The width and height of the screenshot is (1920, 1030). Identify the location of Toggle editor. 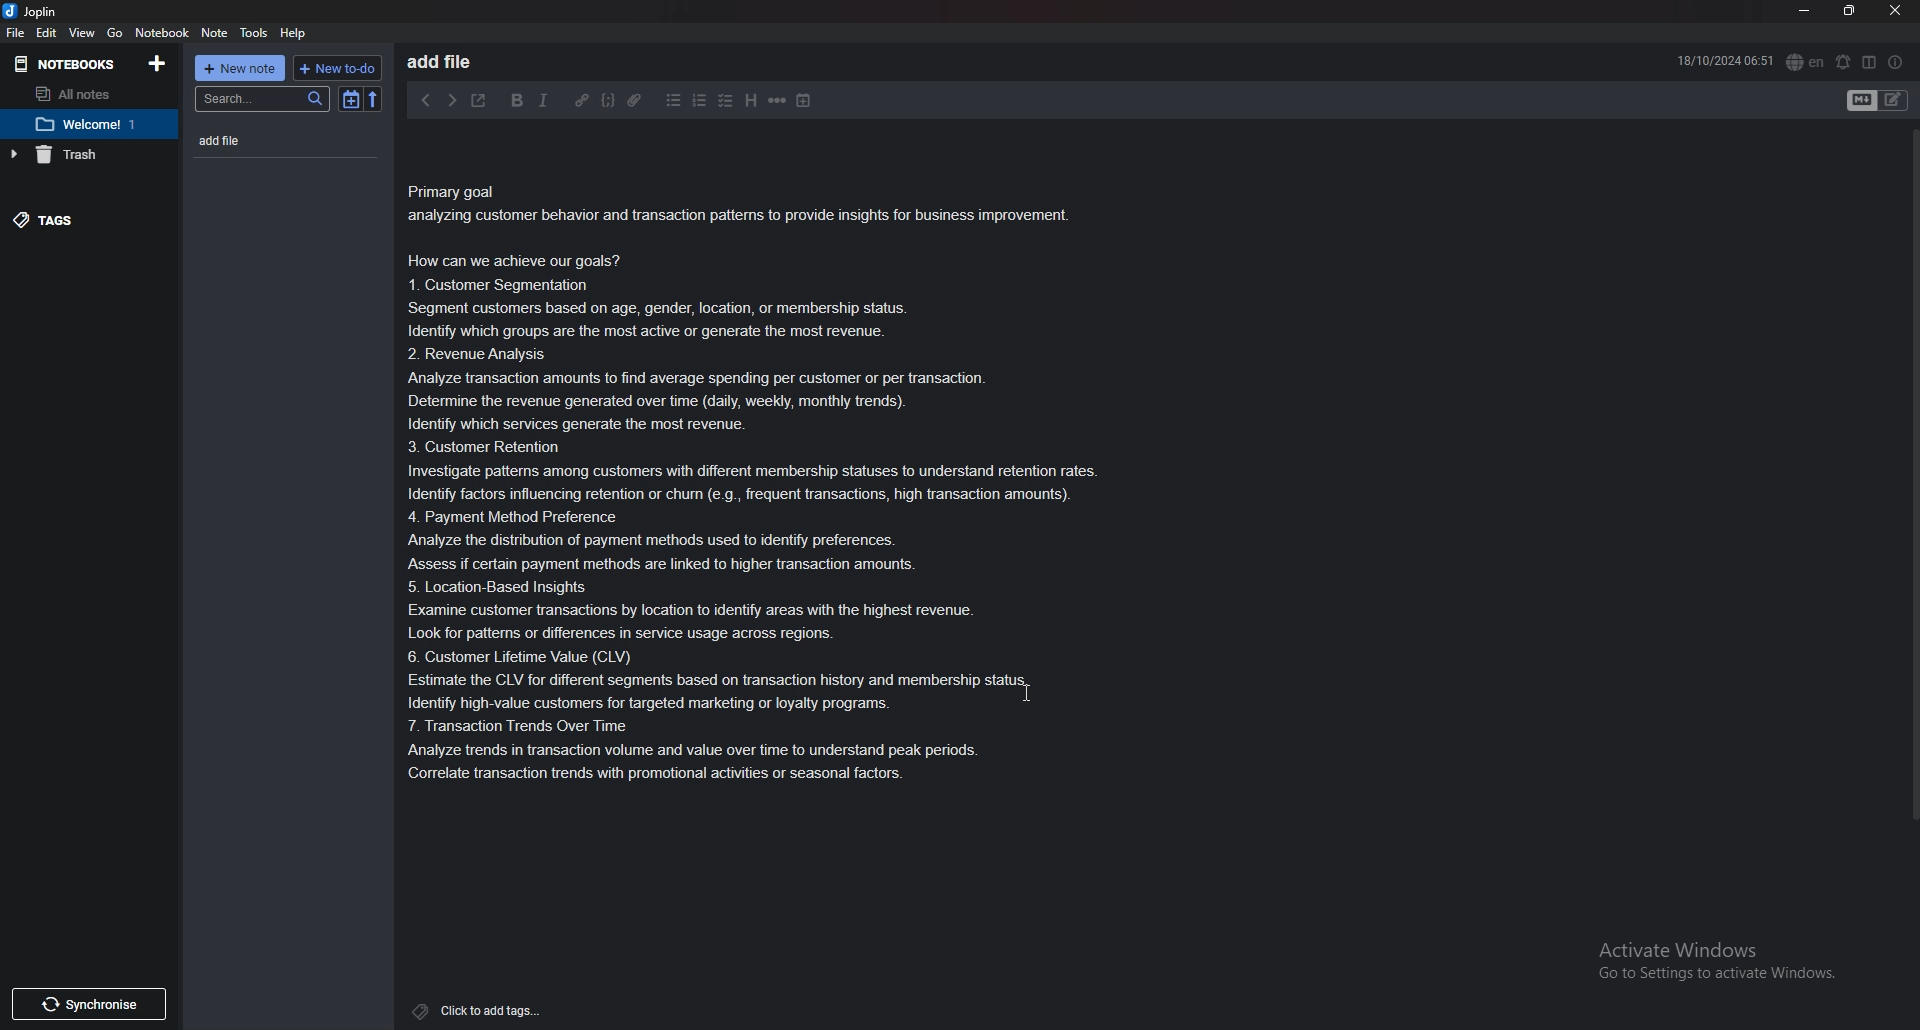
(1880, 99).